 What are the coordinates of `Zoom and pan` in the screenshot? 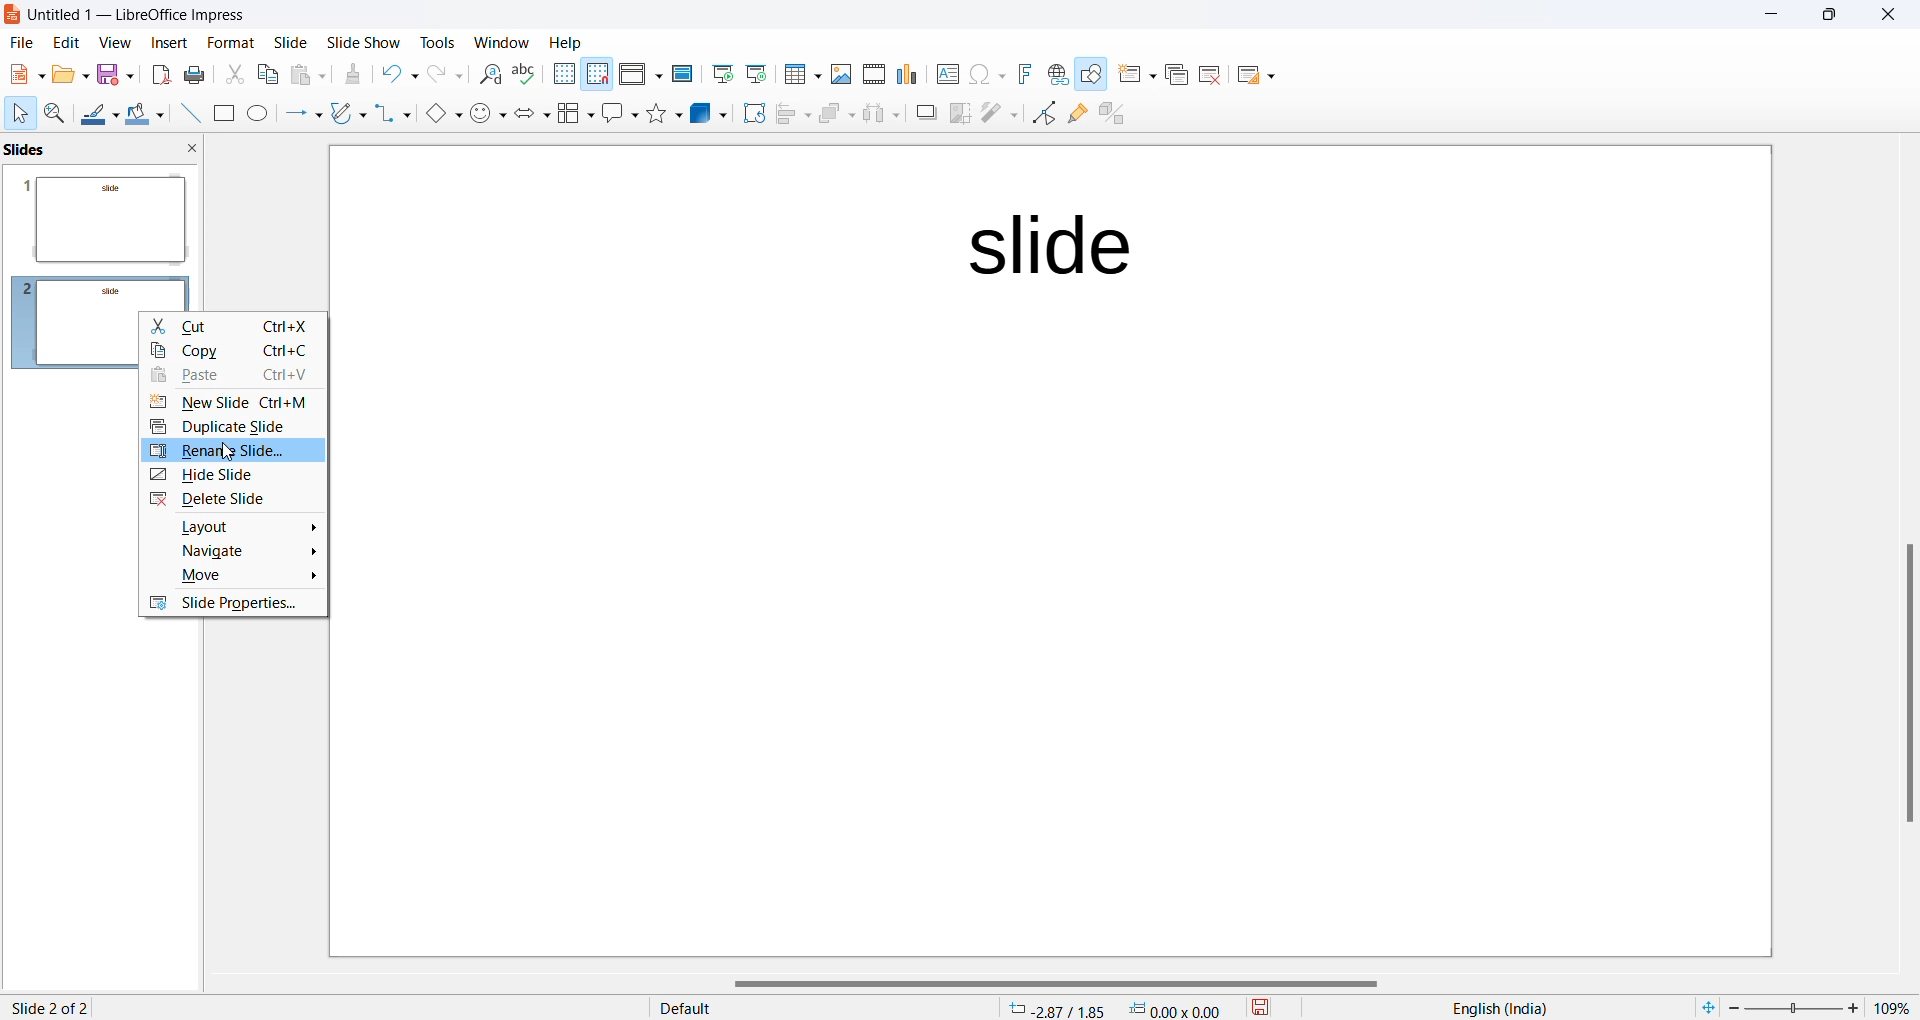 It's located at (52, 112).